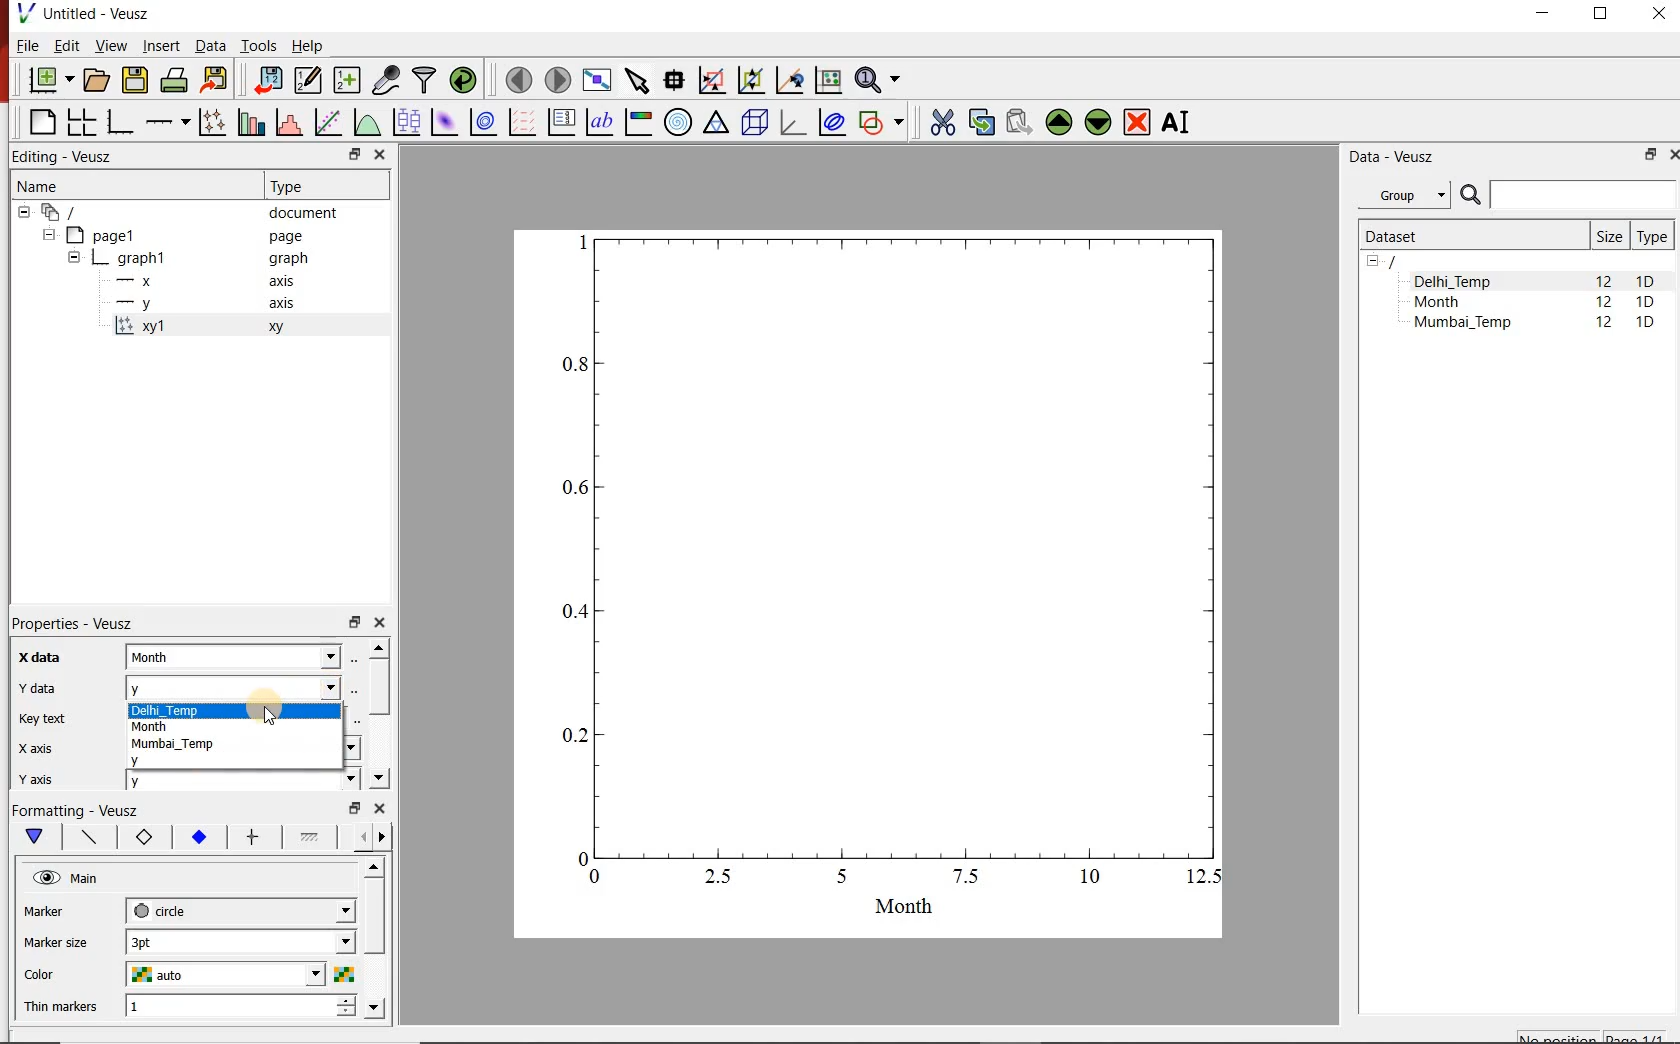  Describe the element at coordinates (260, 46) in the screenshot. I see `Tools` at that location.